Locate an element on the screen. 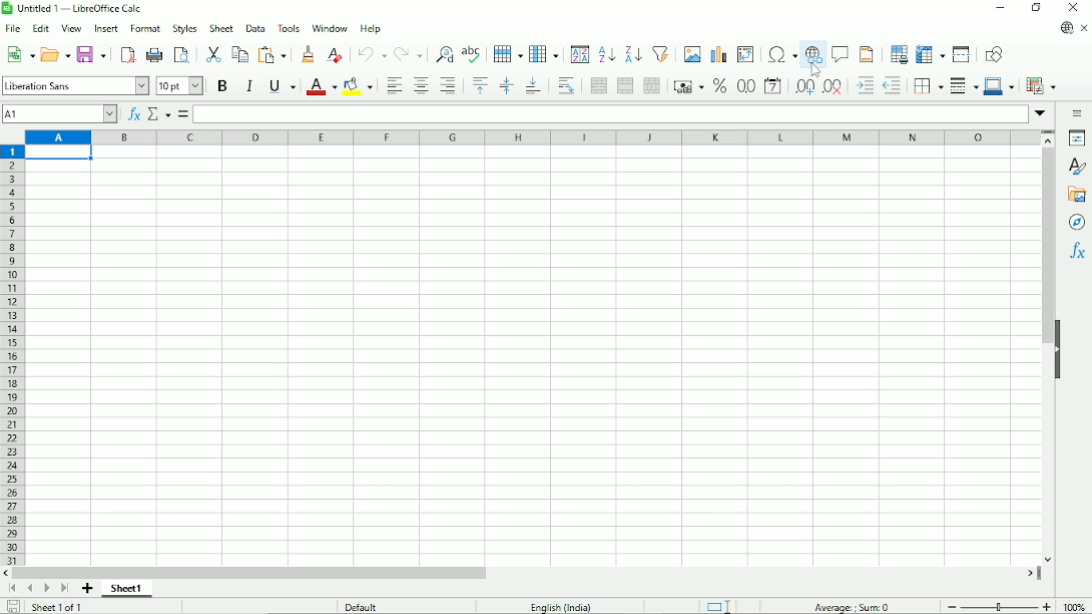 The width and height of the screenshot is (1092, 614). Insert chart is located at coordinates (717, 54).